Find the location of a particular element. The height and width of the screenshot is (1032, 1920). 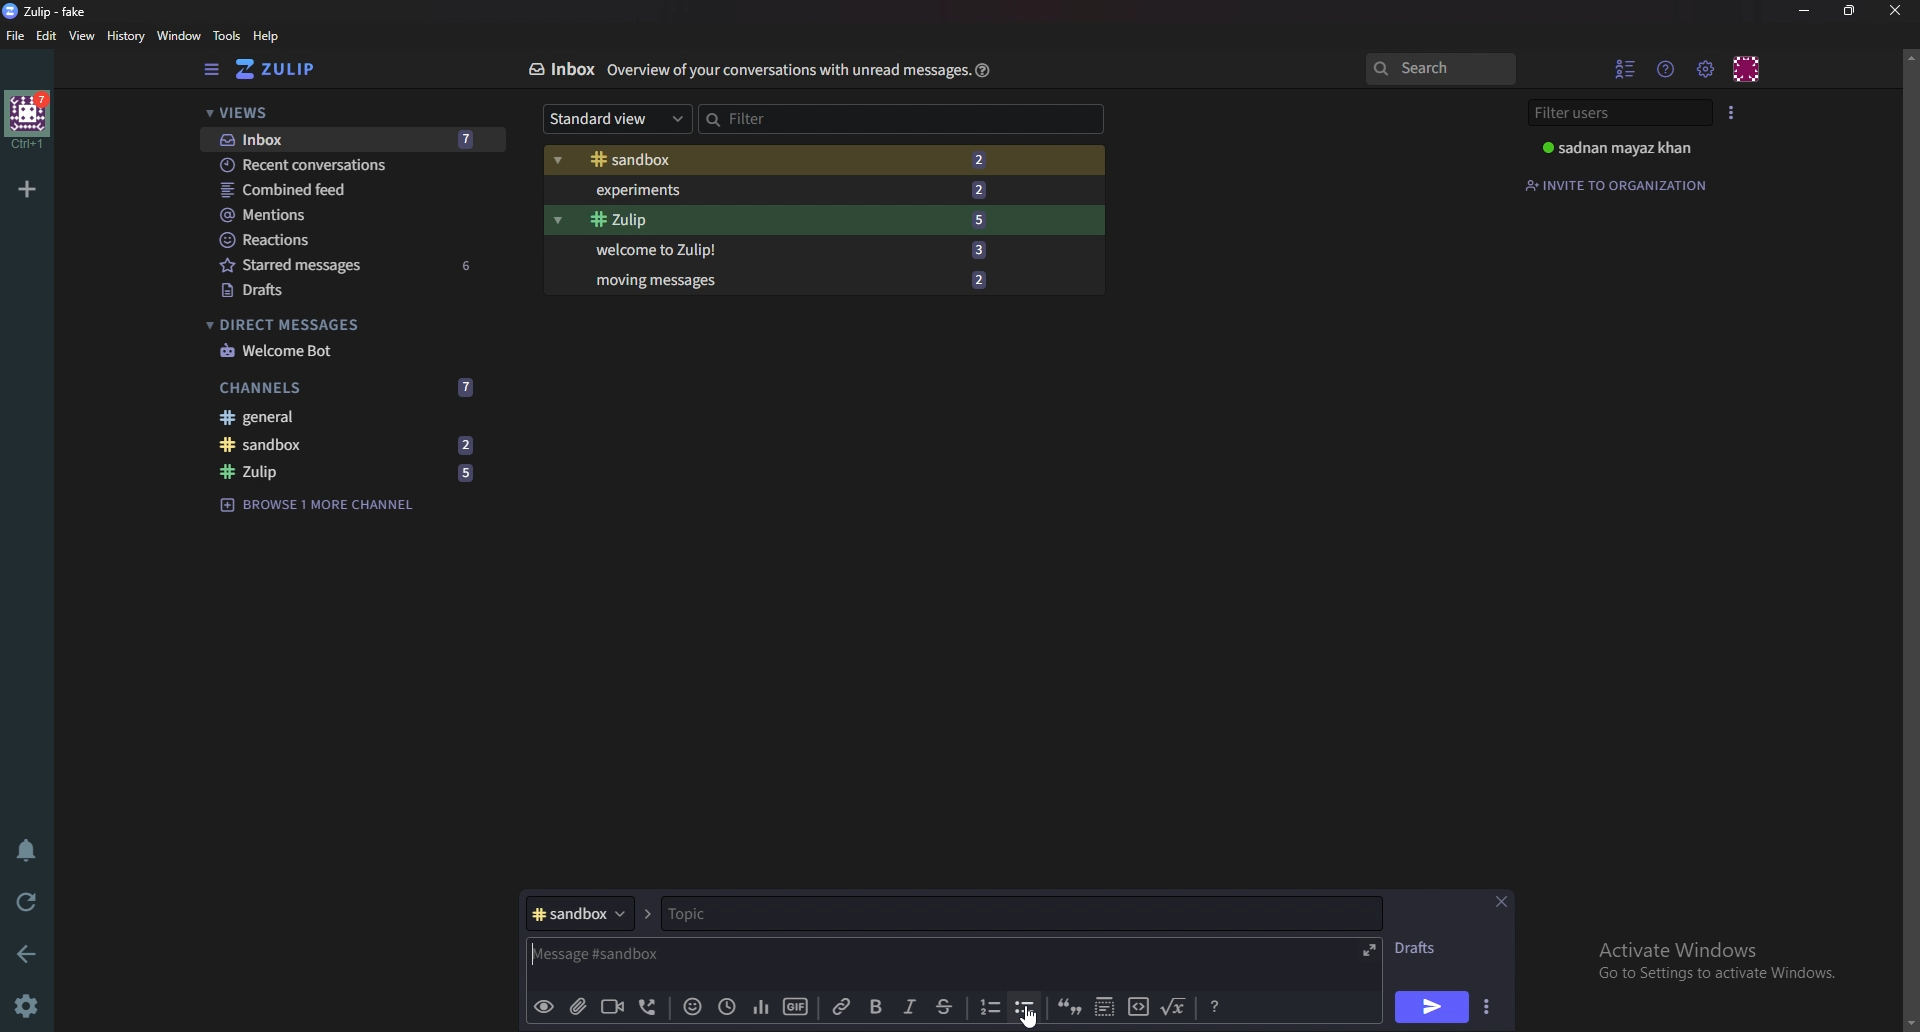

Bullet list is located at coordinates (1025, 1007).